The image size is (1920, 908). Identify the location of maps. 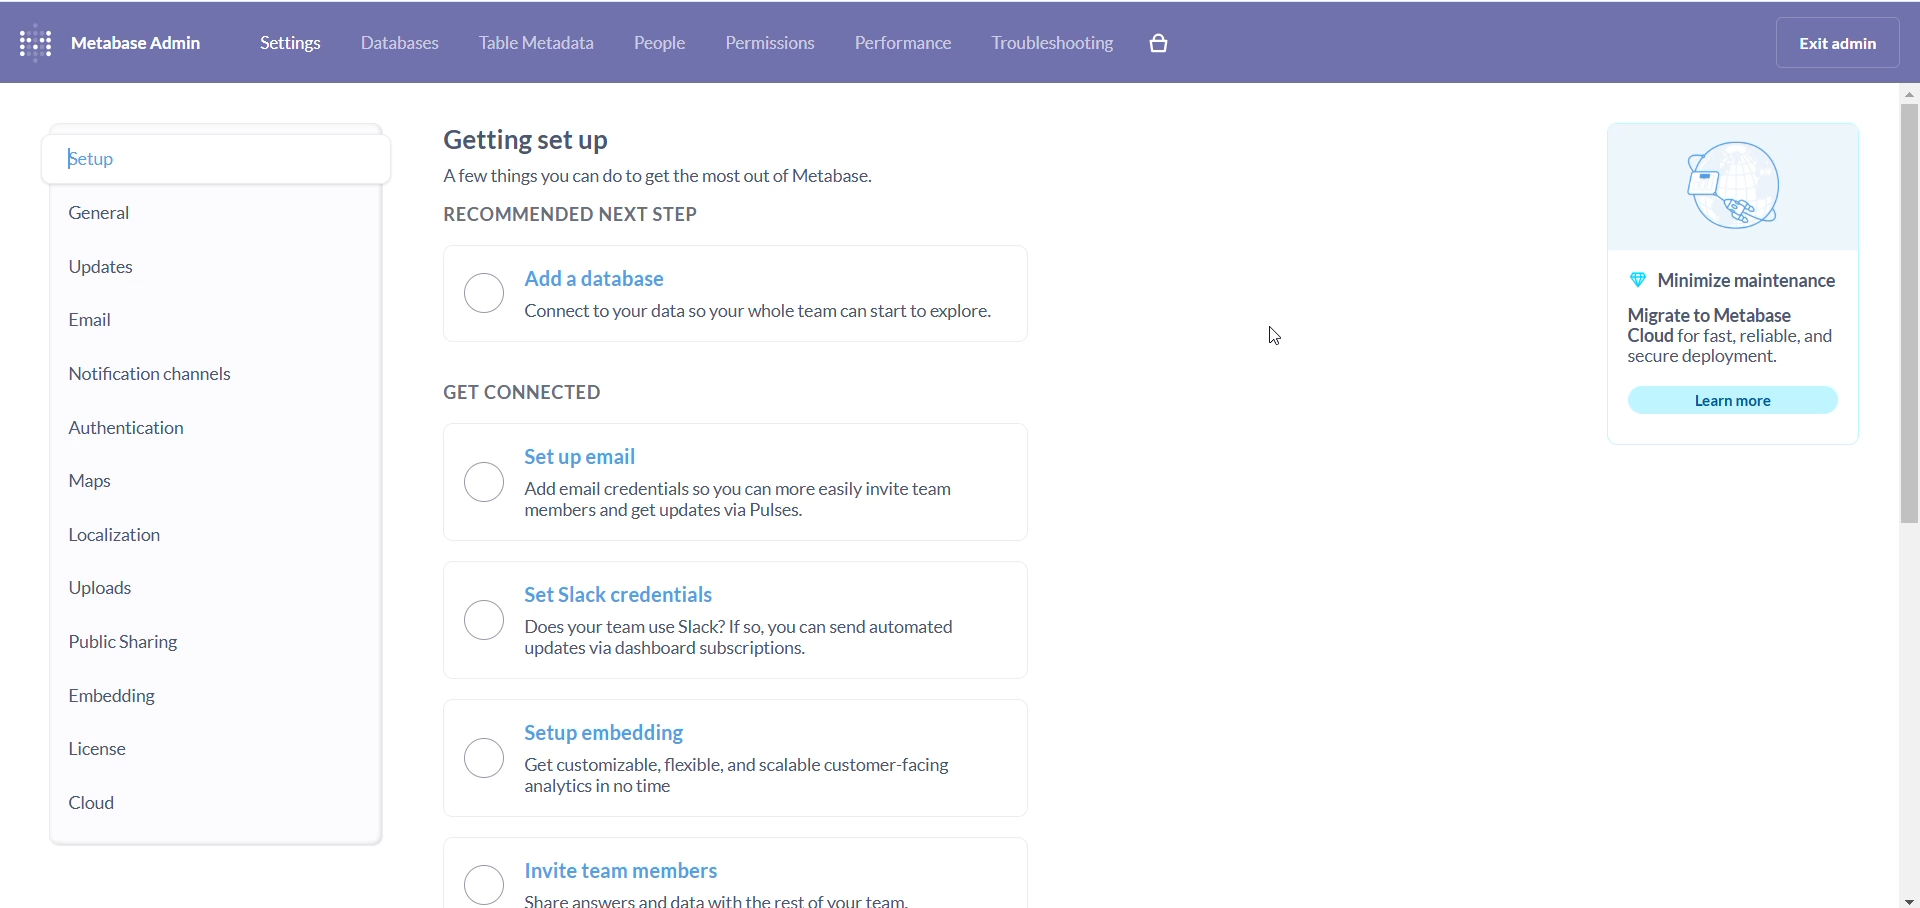
(89, 481).